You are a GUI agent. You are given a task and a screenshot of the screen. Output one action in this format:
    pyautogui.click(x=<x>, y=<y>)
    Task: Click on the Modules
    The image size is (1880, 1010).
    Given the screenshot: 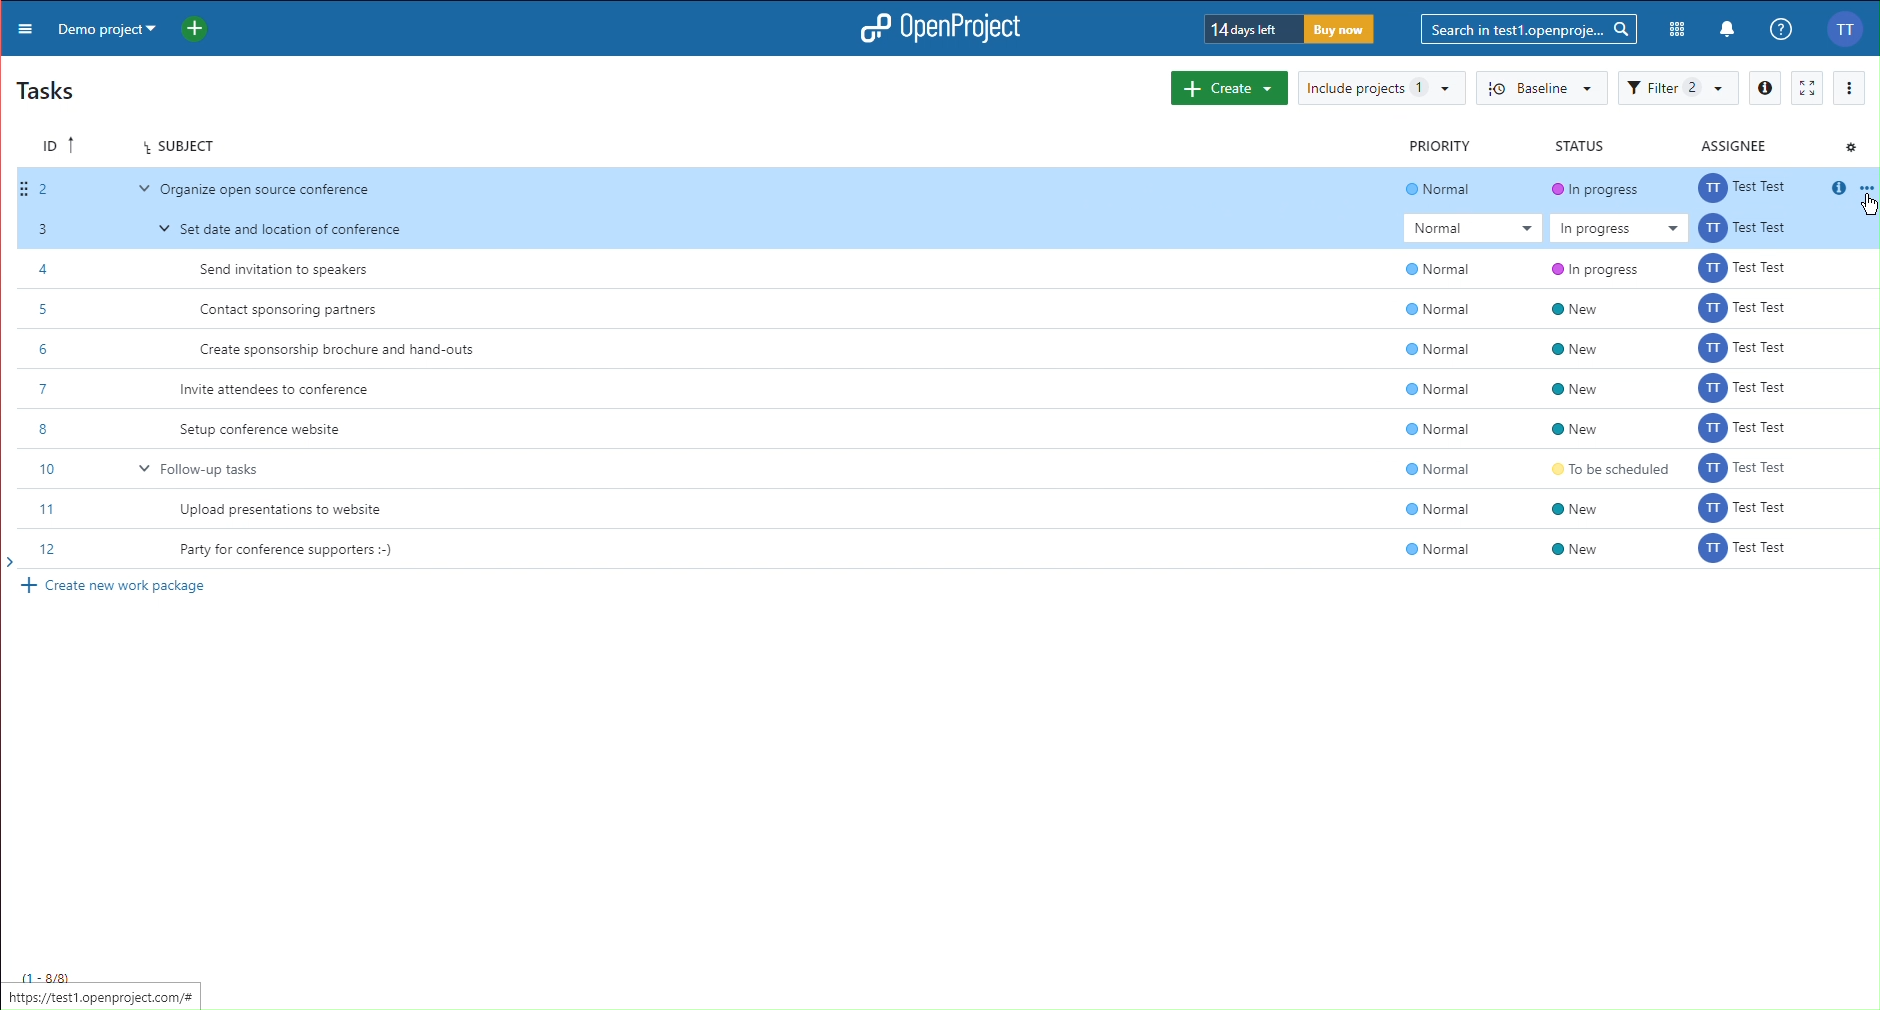 What is the action you would take?
    pyautogui.click(x=1678, y=30)
    